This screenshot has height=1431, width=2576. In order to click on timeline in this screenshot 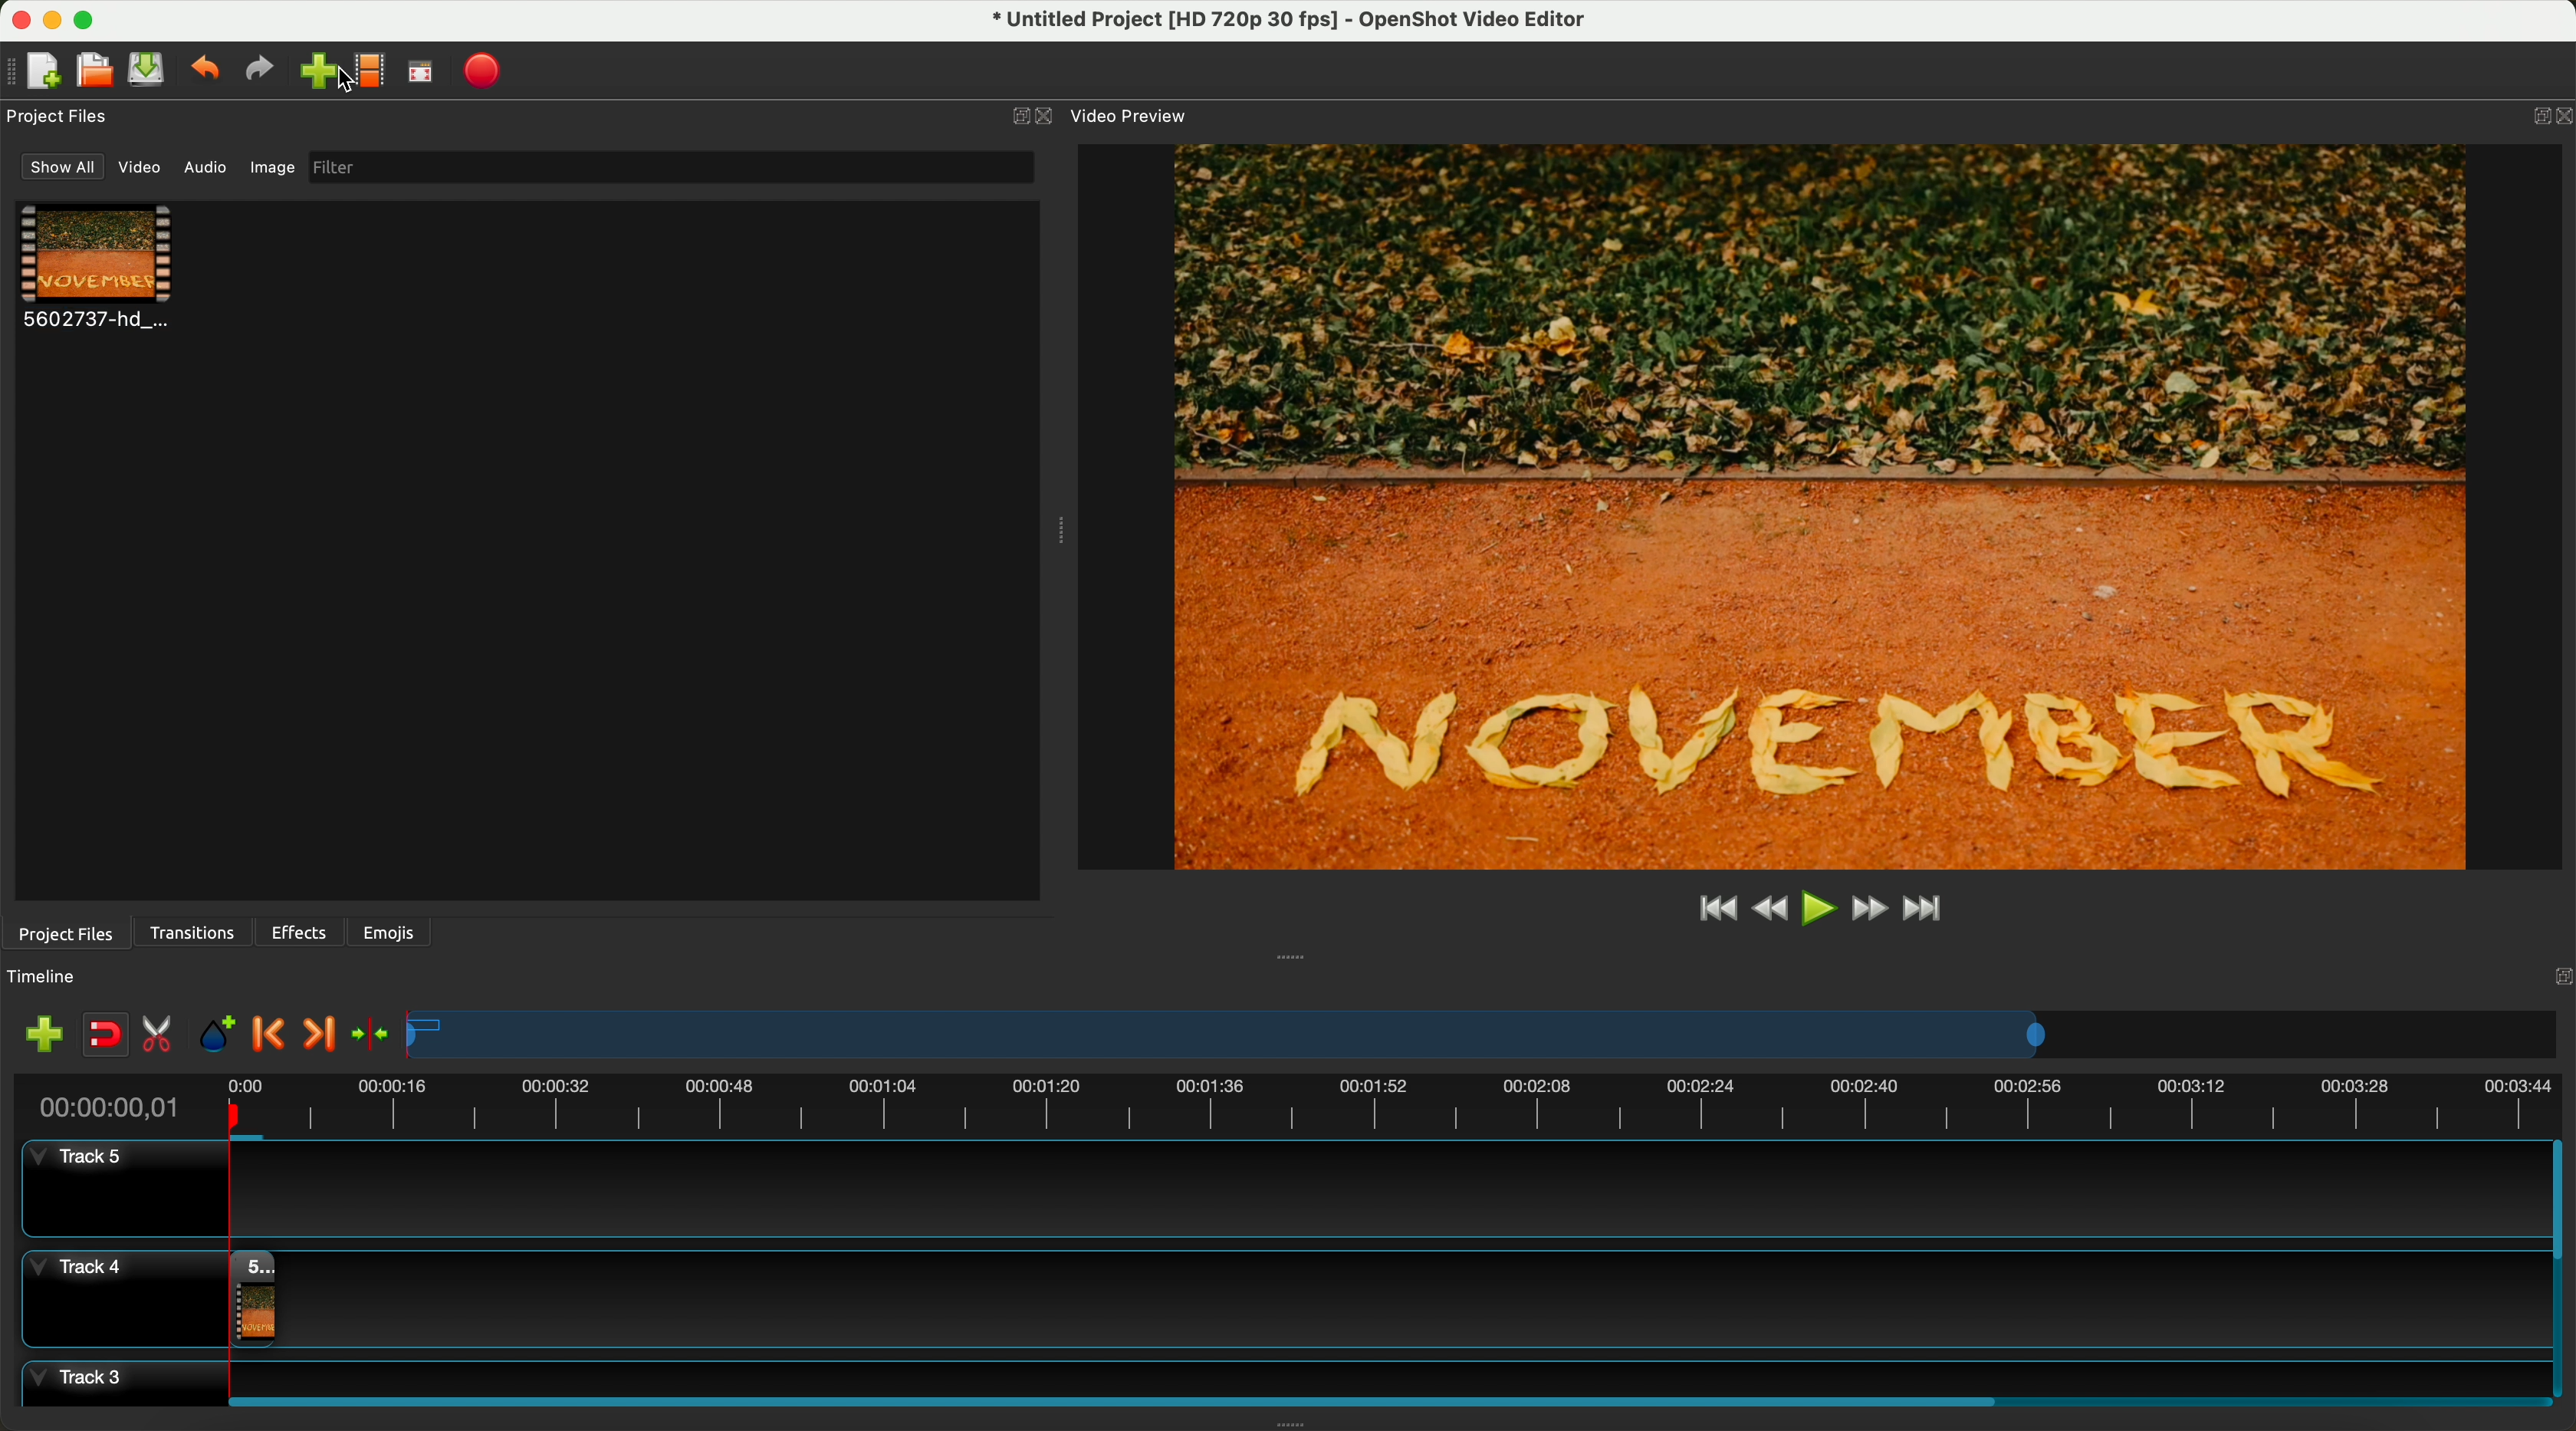, I will do `click(1286, 1103)`.